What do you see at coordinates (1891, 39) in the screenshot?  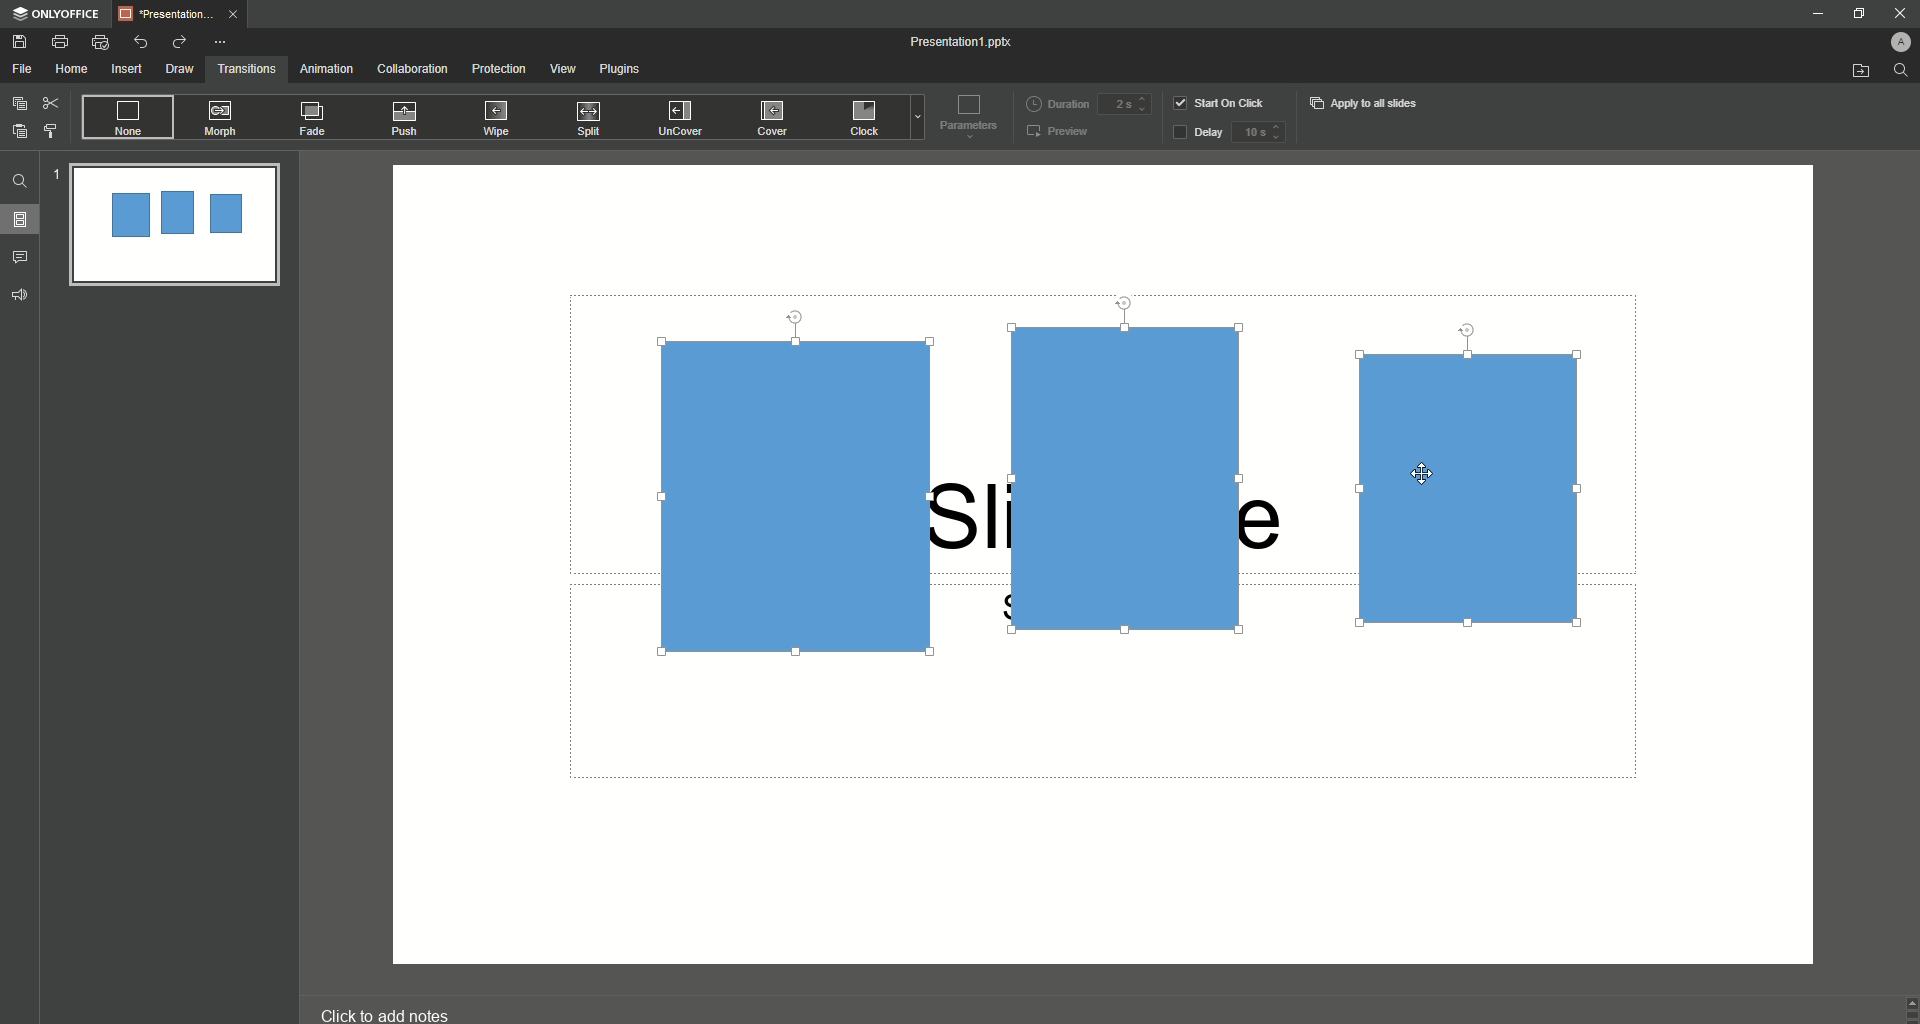 I see `Profile` at bounding box center [1891, 39].